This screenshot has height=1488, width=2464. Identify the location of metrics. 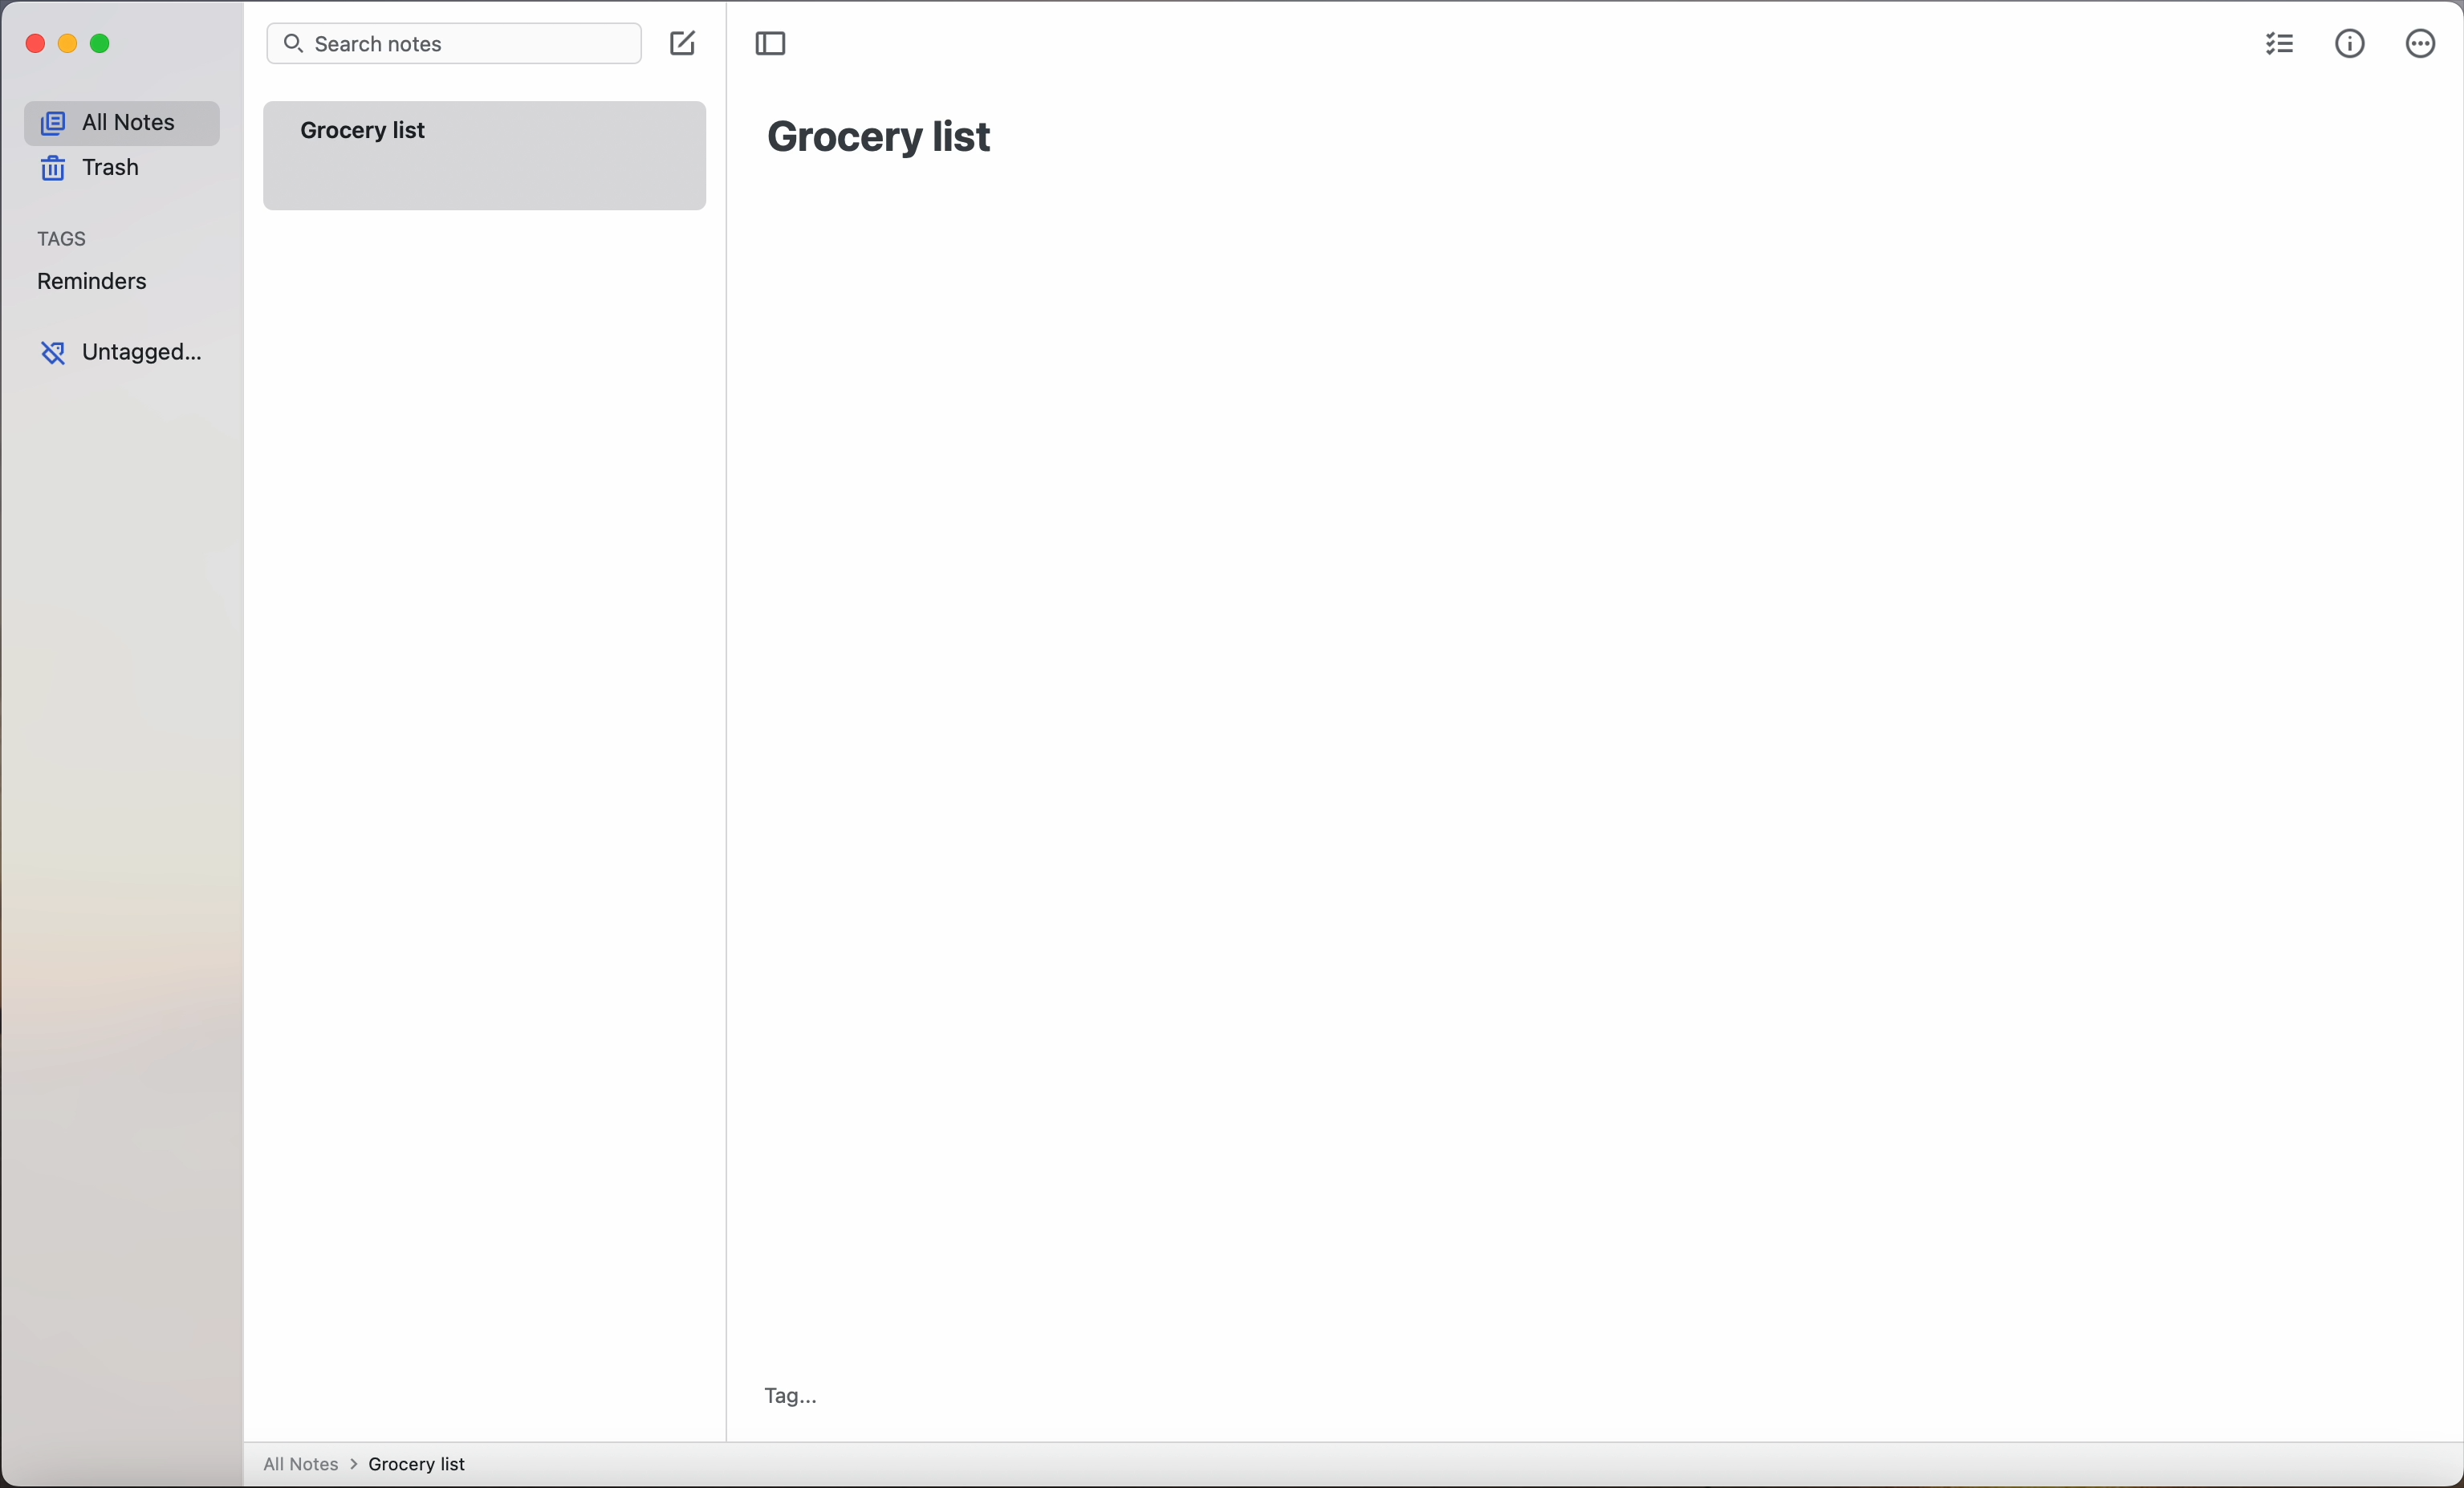
(2350, 45).